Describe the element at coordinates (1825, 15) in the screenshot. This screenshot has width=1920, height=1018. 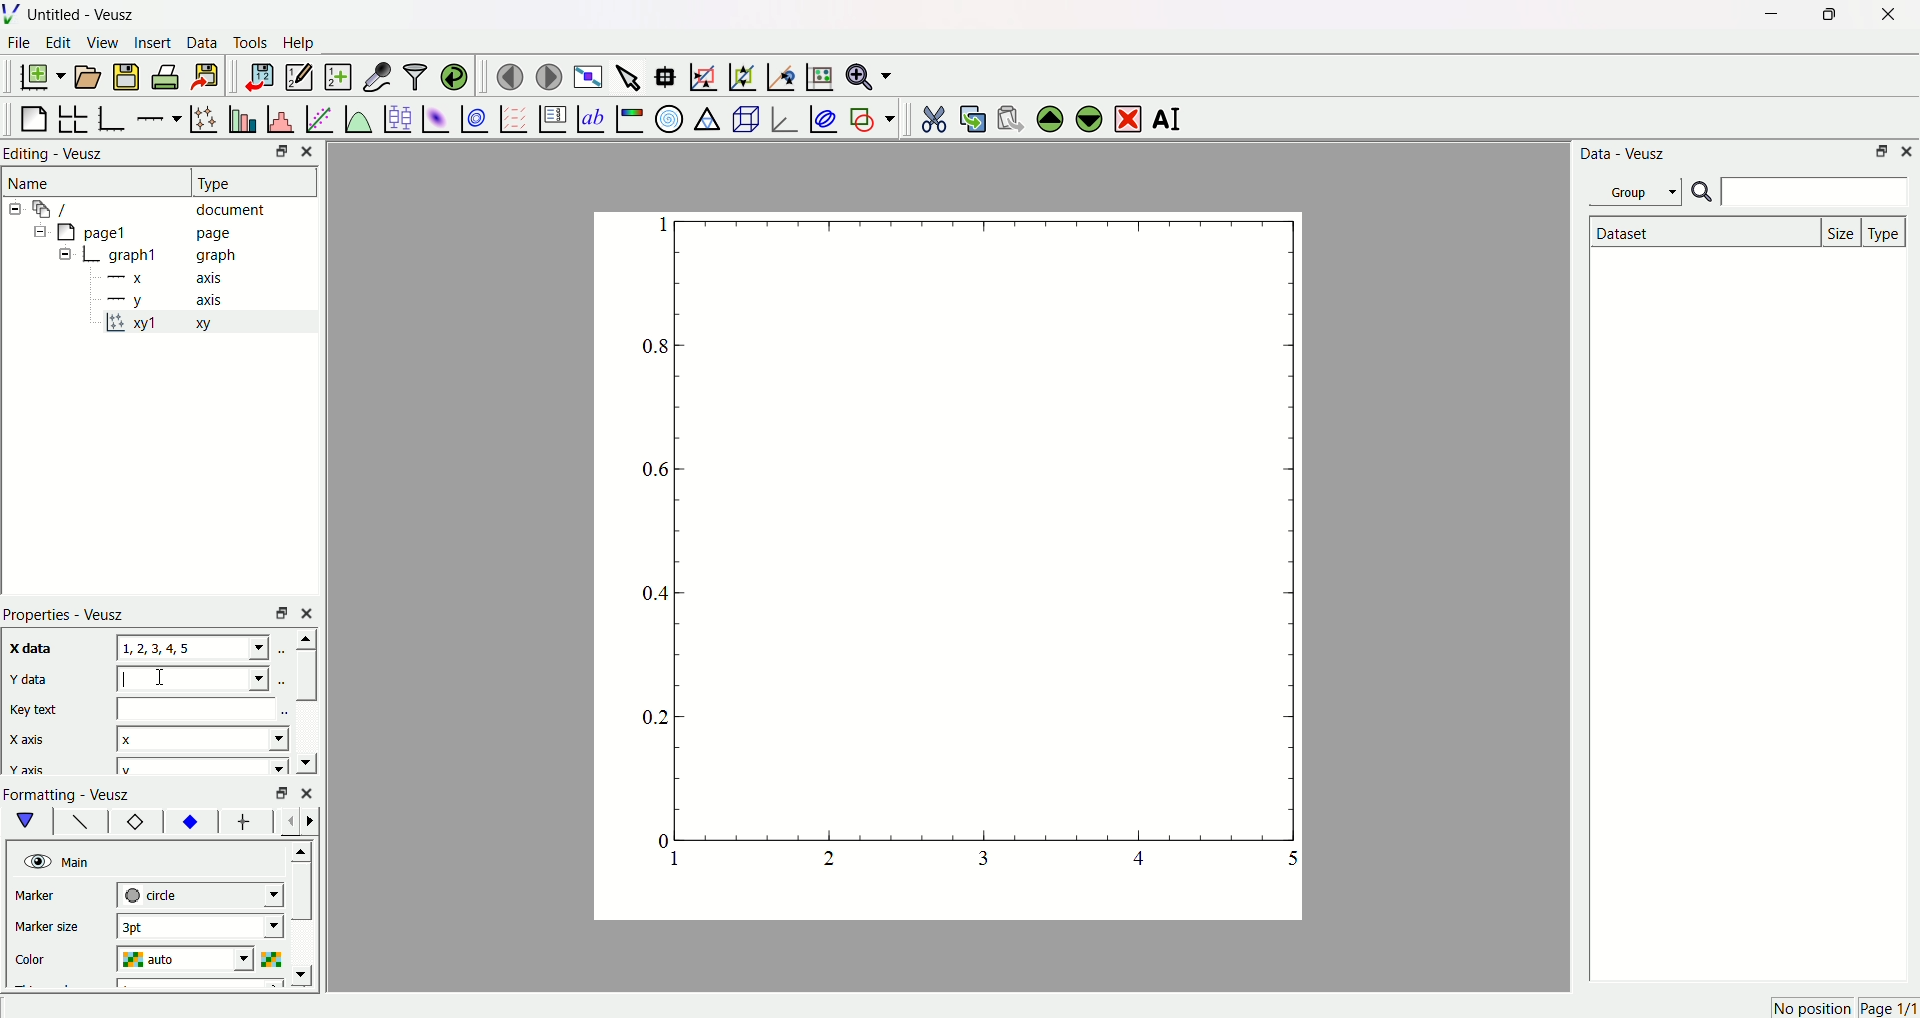
I see `Maximize` at that location.